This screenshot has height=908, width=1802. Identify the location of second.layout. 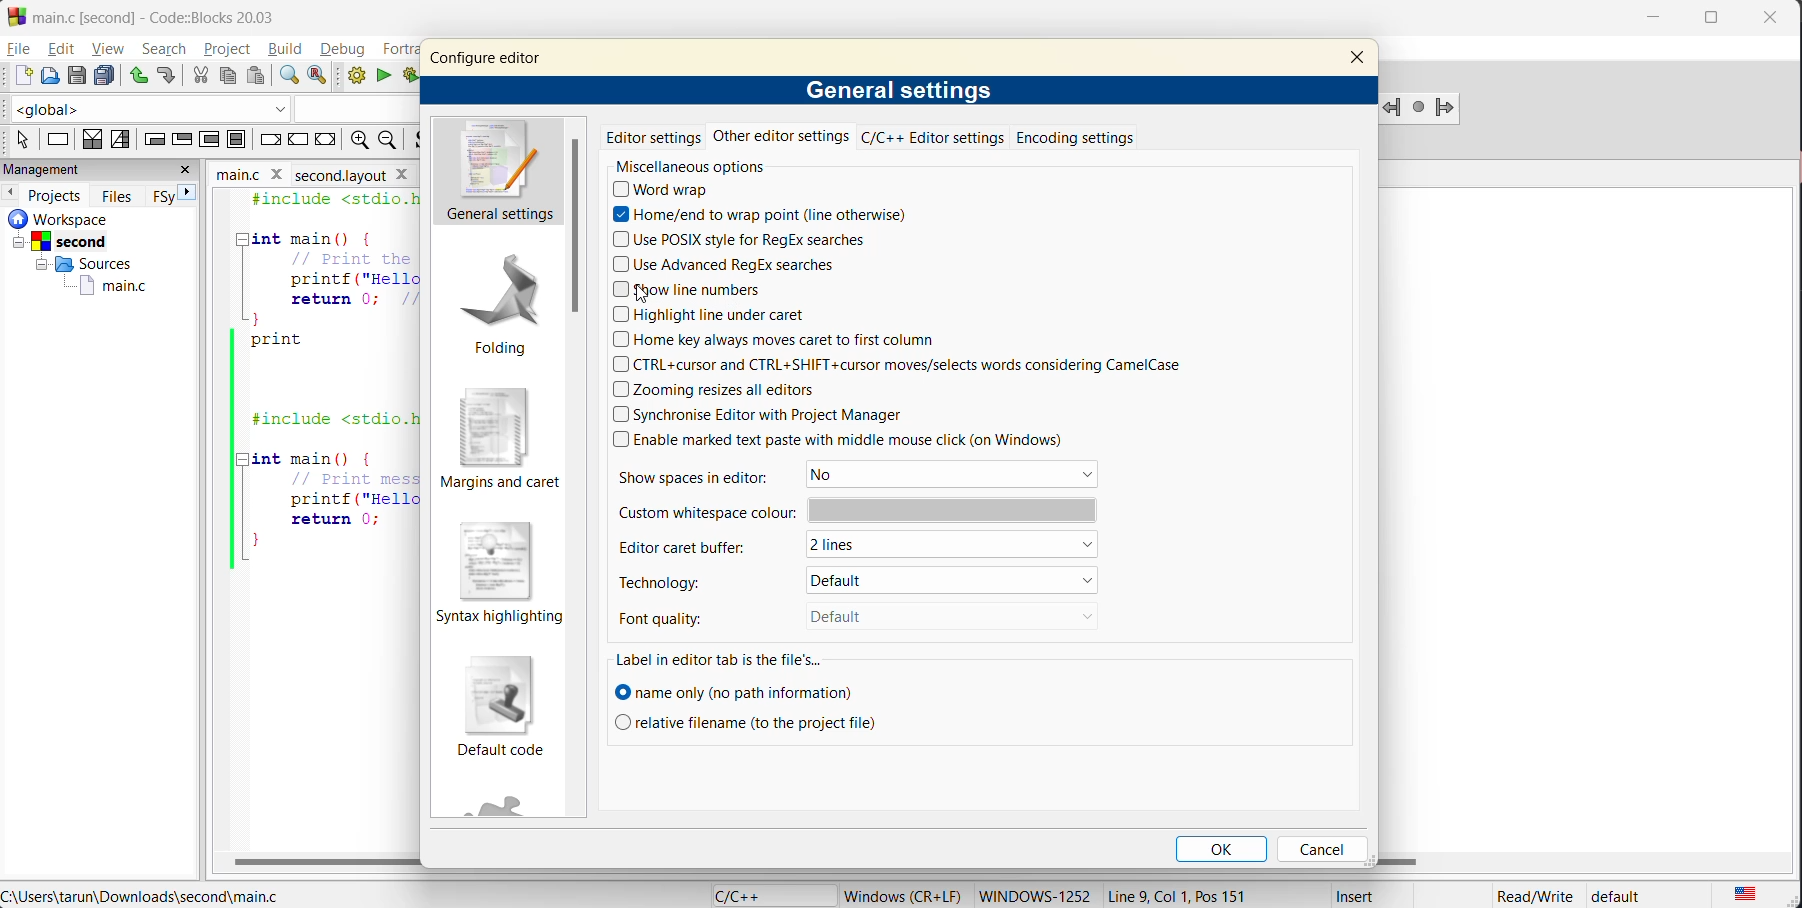
(338, 175).